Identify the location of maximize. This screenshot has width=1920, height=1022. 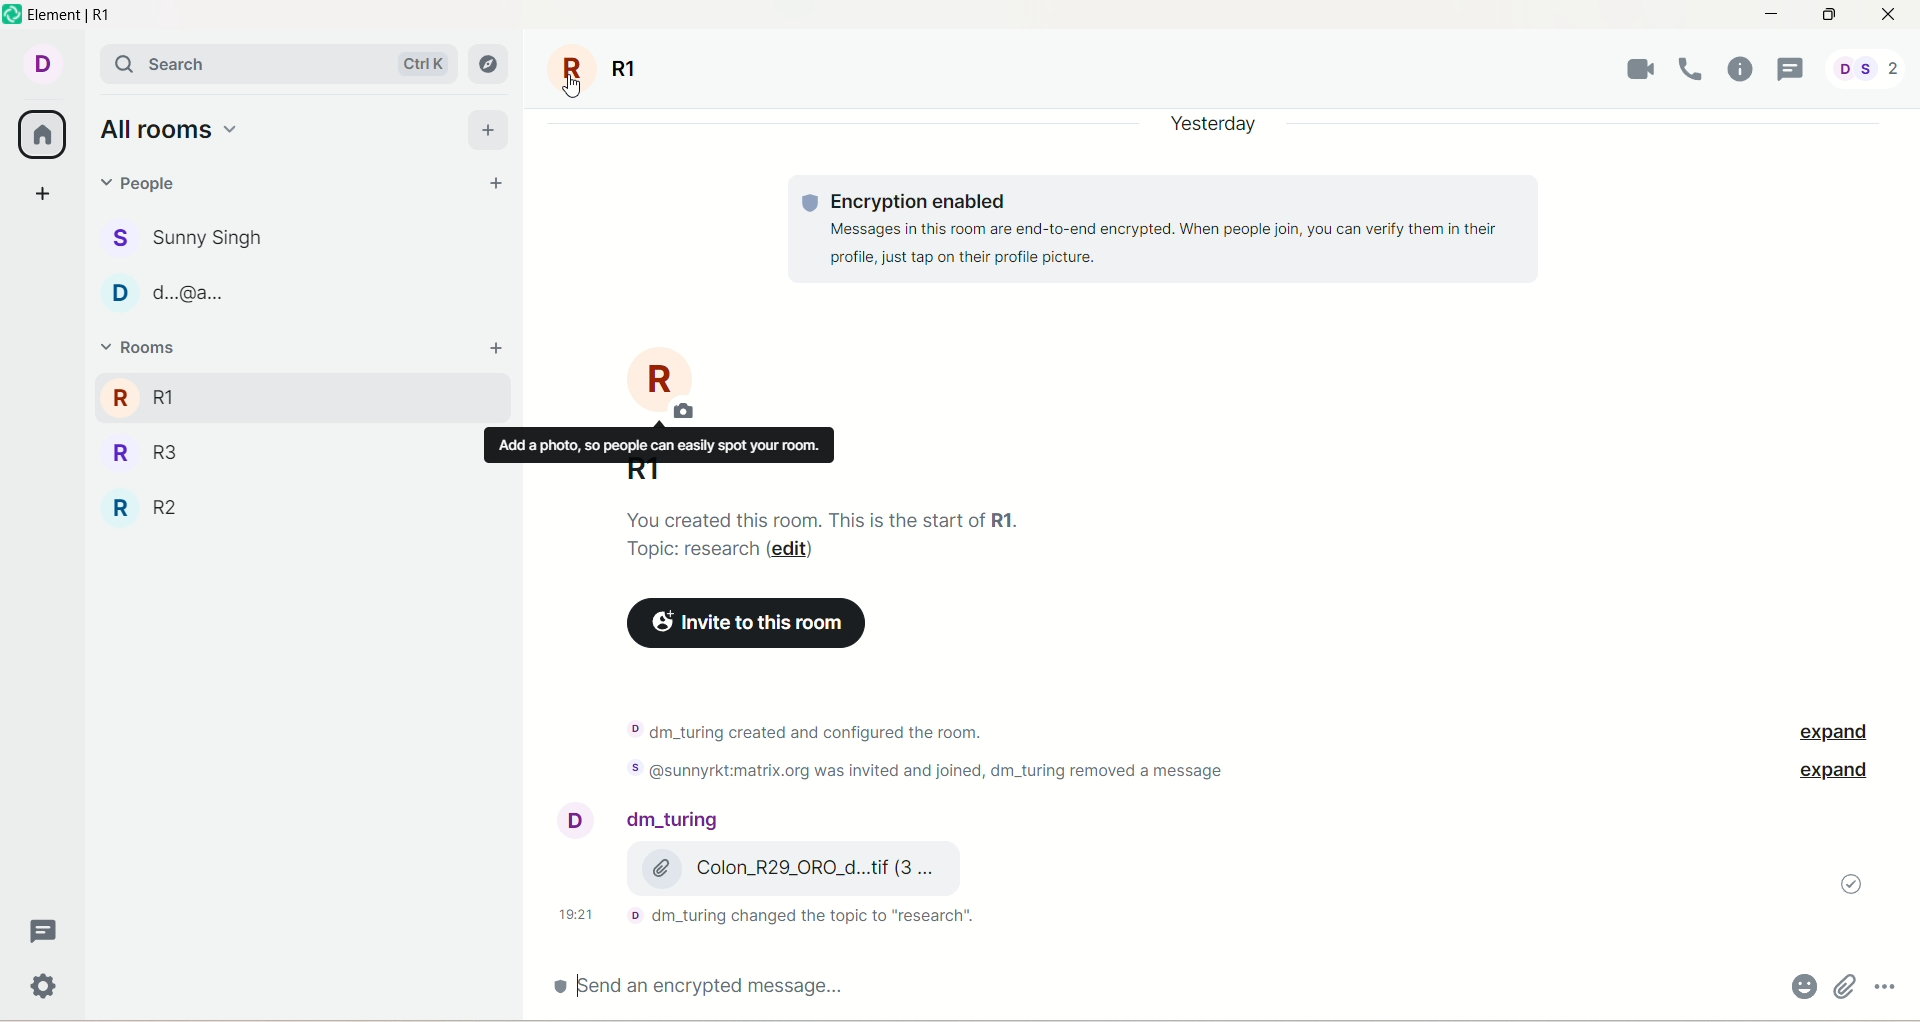
(1828, 18).